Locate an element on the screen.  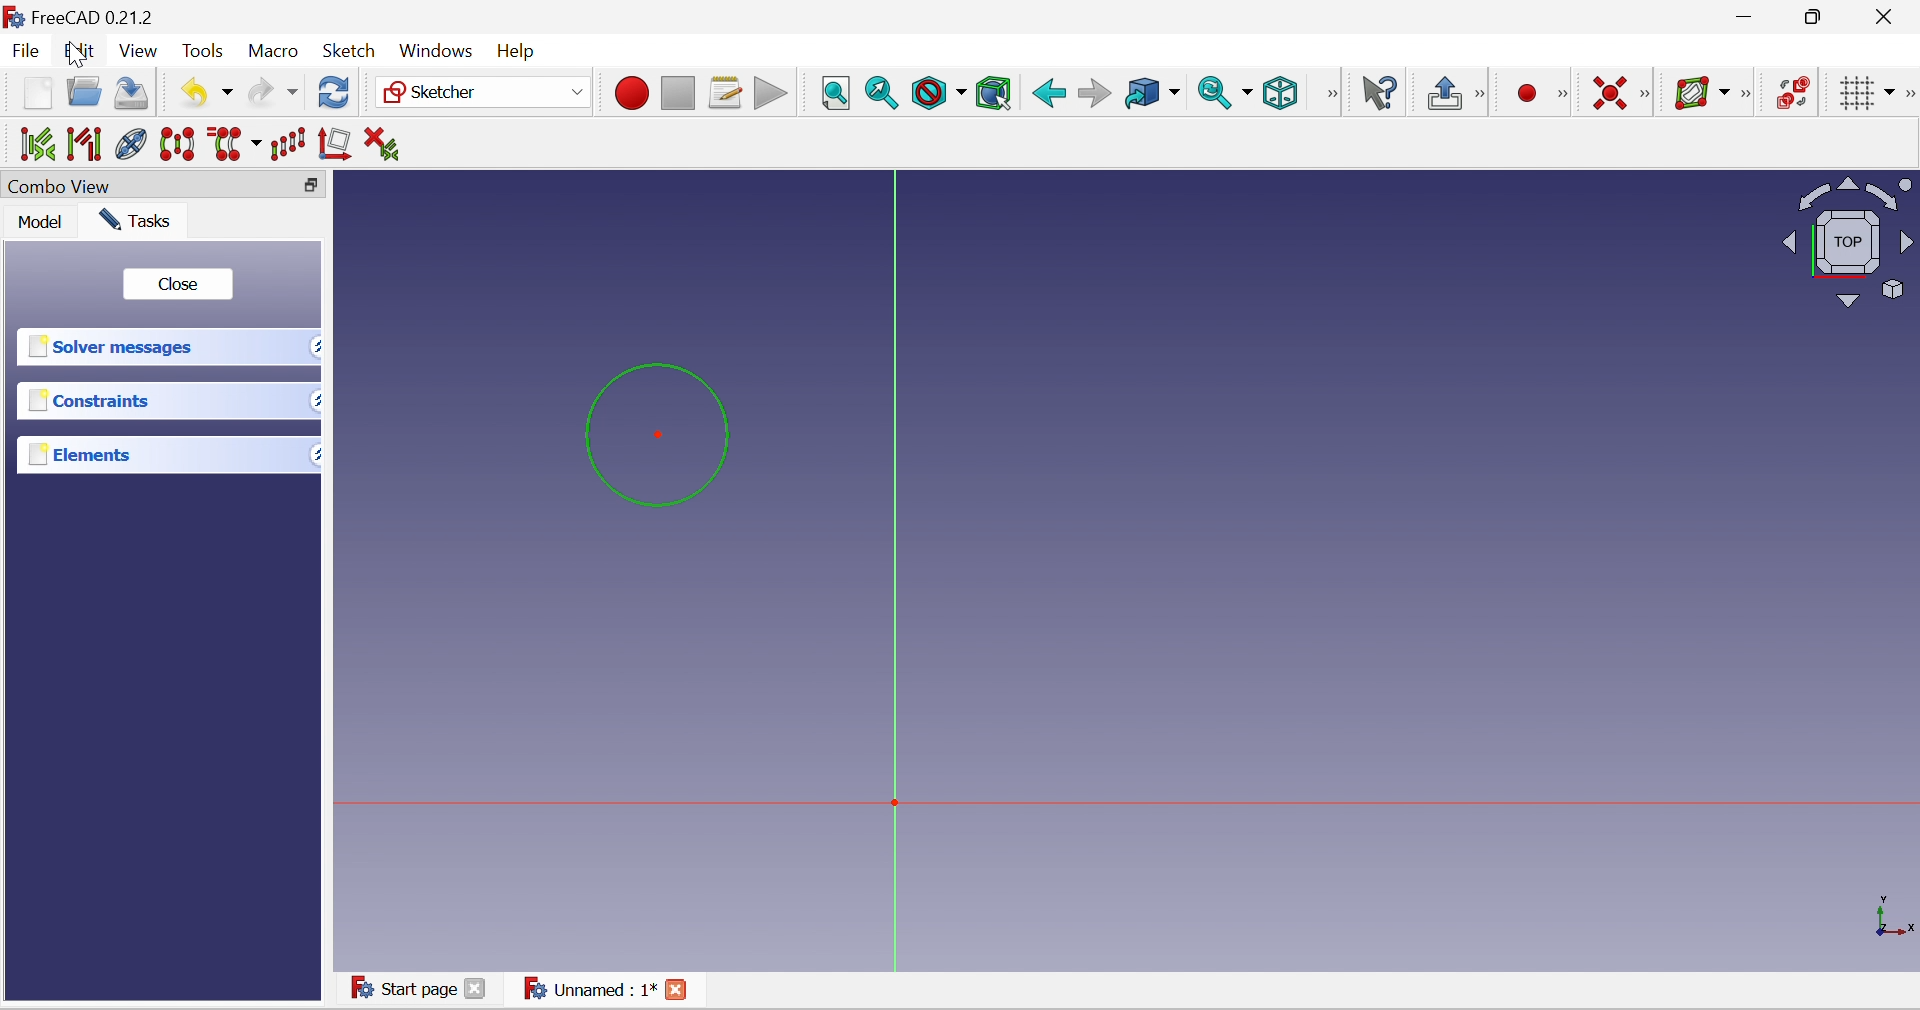
Drop down is located at coordinates (315, 453).